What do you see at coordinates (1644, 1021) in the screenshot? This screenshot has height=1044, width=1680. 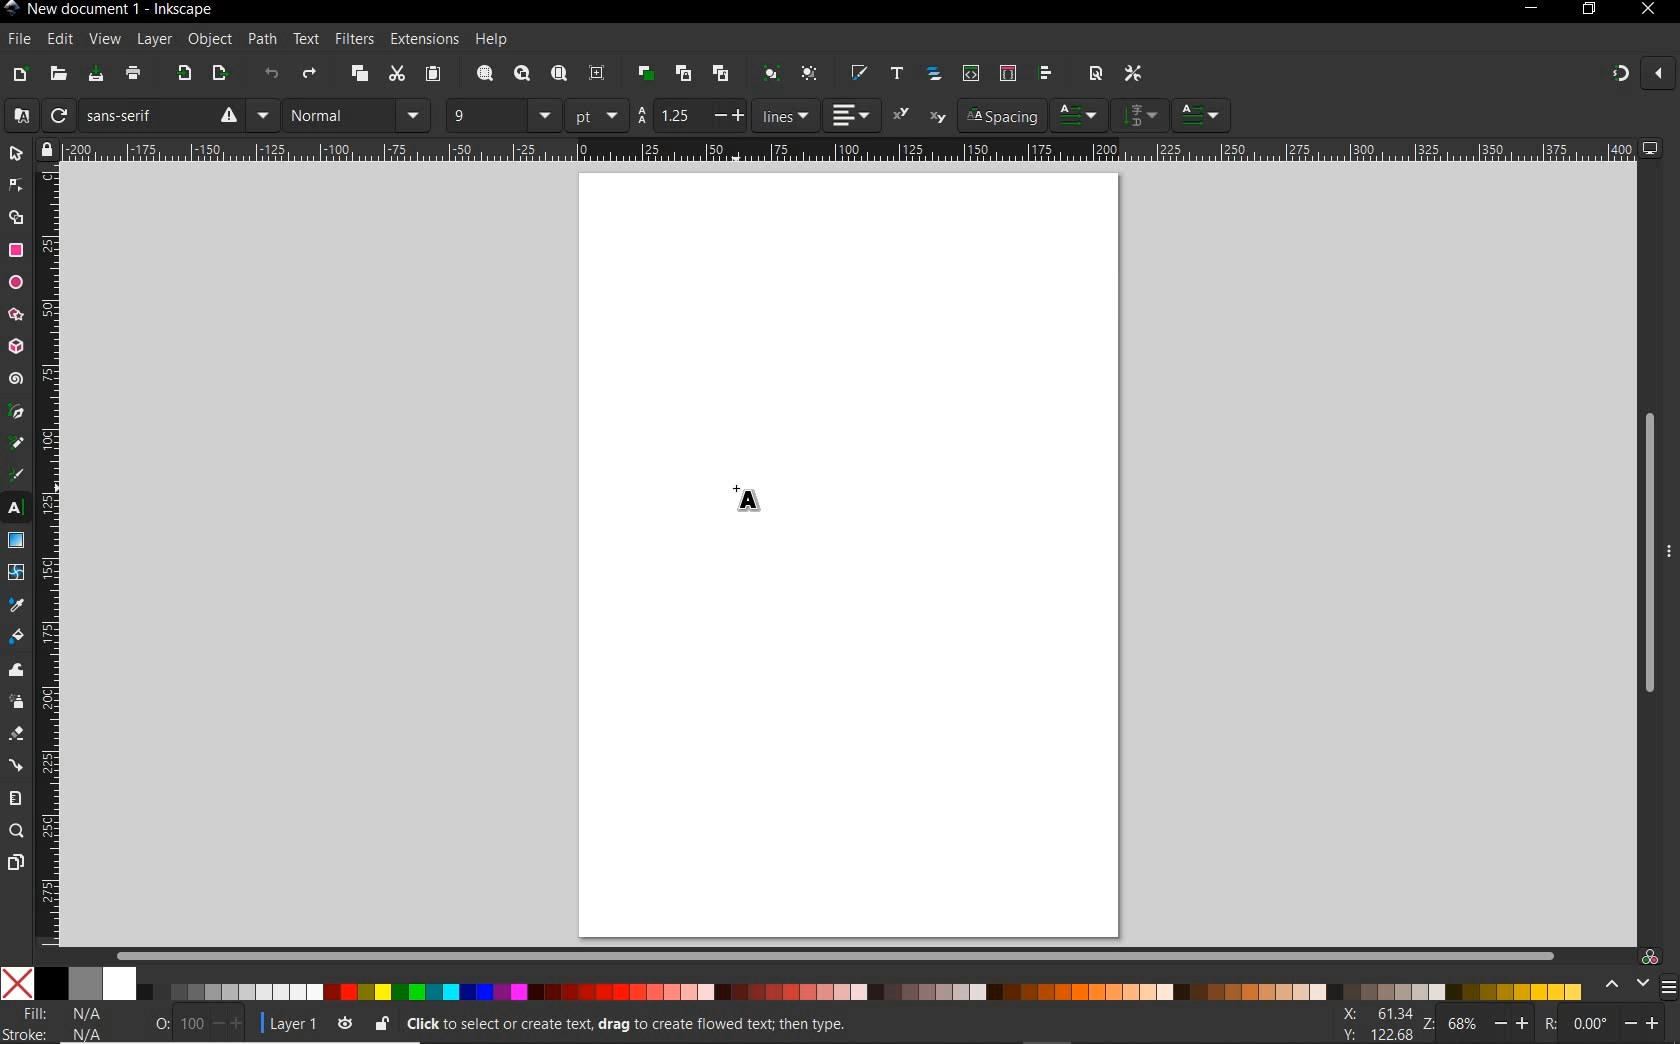 I see `increase/decrease` at bounding box center [1644, 1021].